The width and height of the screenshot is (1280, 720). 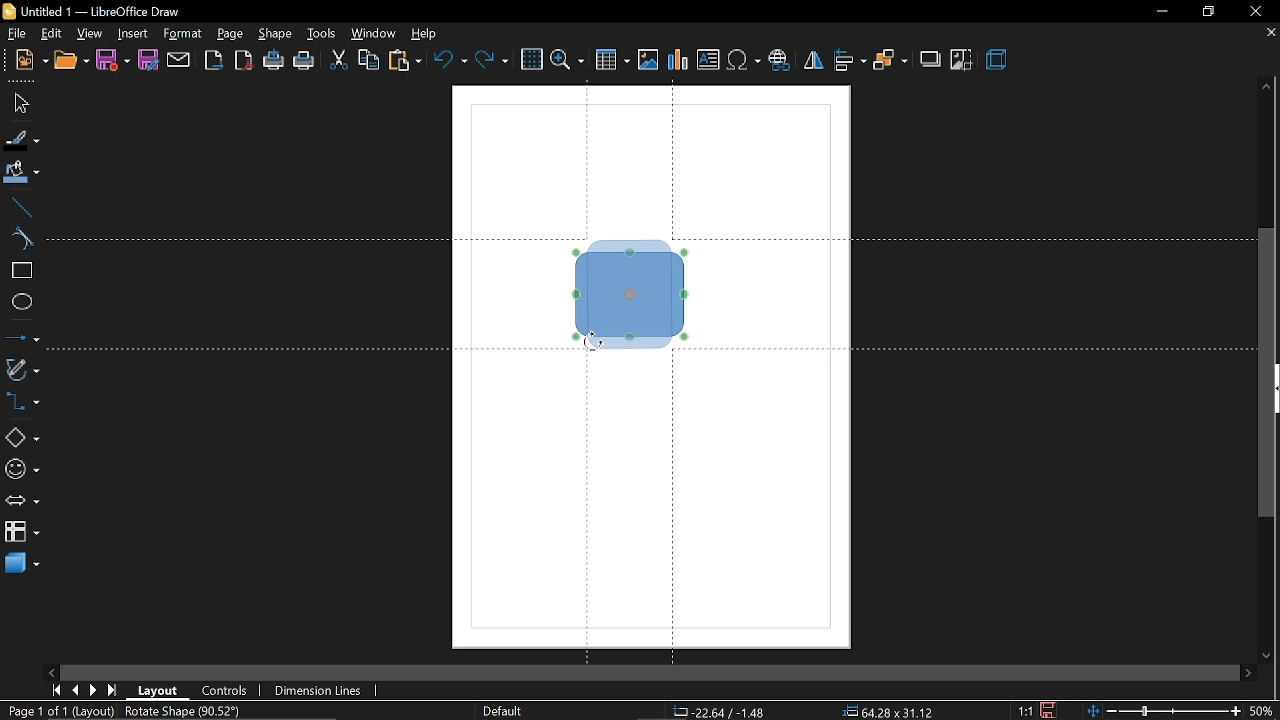 What do you see at coordinates (272, 59) in the screenshot?
I see `print directly` at bounding box center [272, 59].